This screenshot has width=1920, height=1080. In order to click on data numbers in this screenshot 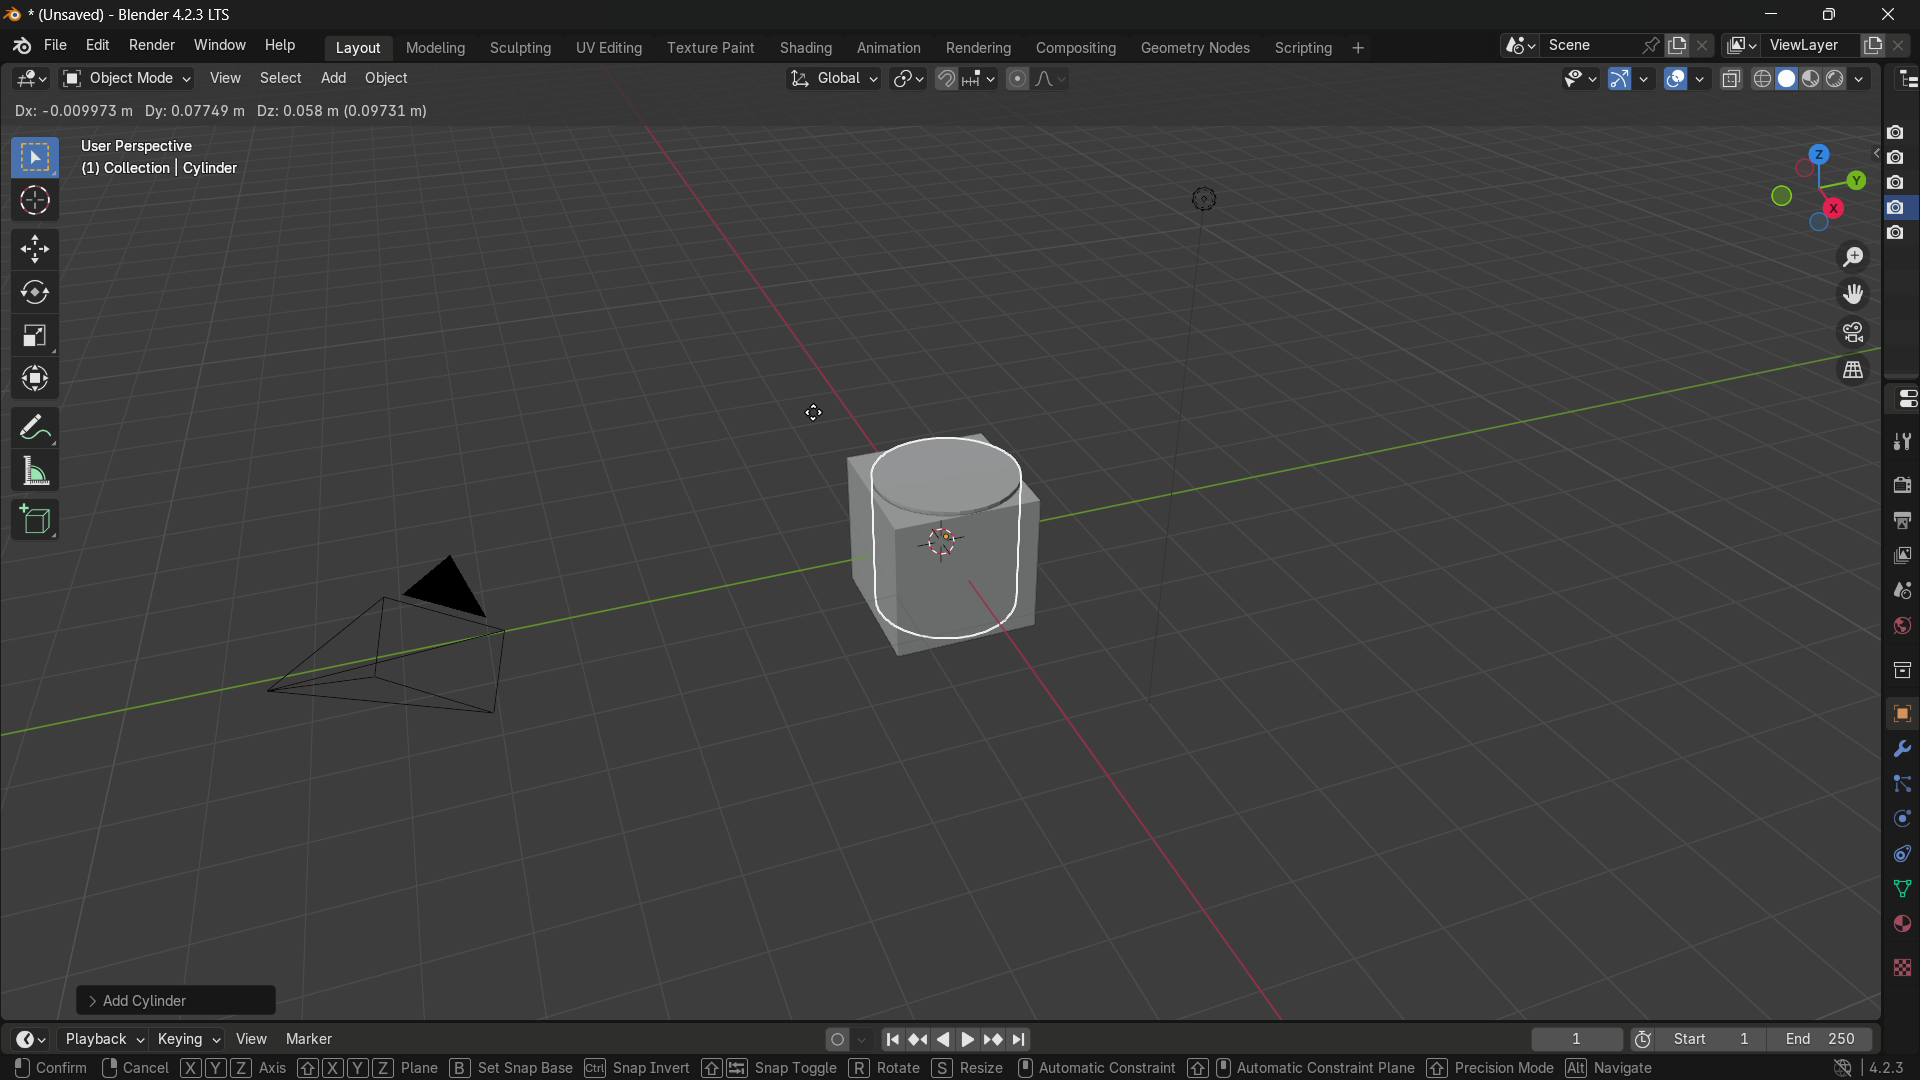, I will do `click(218, 111)`.